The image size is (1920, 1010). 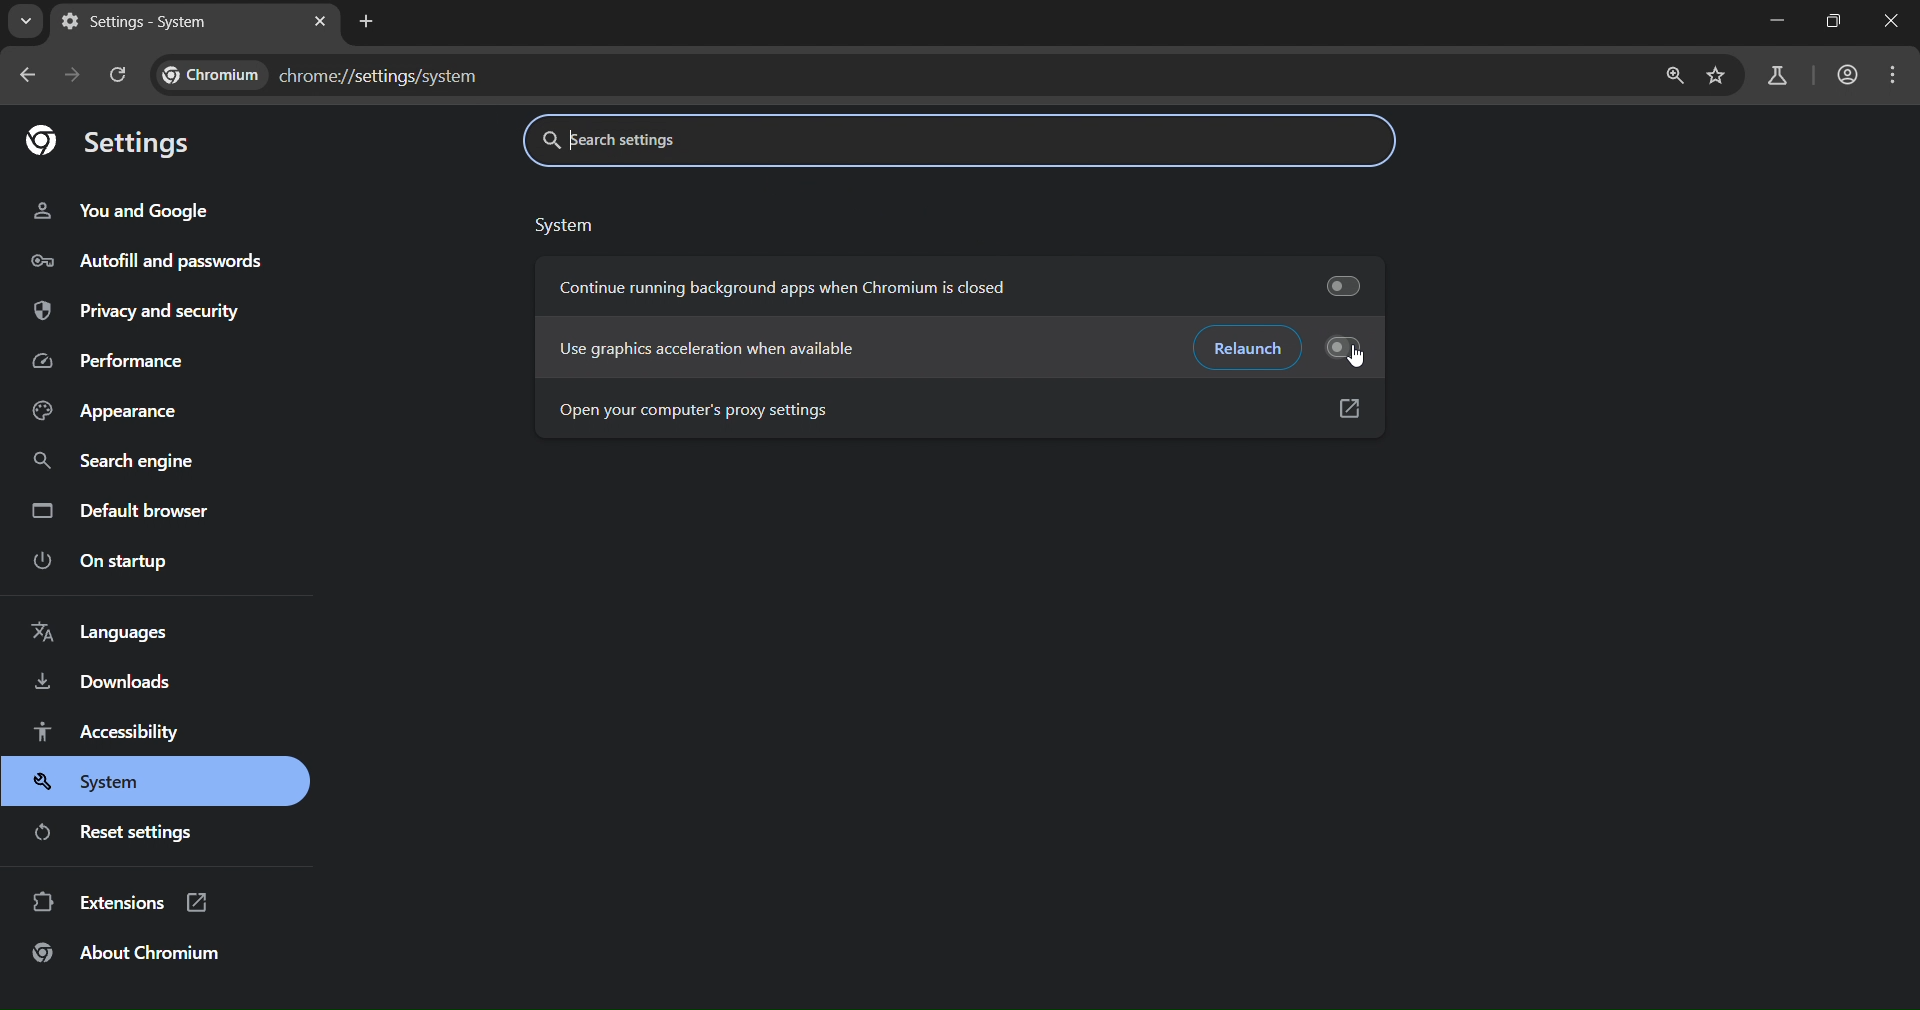 I want to click on accounts, so click(x=1850, y=75).